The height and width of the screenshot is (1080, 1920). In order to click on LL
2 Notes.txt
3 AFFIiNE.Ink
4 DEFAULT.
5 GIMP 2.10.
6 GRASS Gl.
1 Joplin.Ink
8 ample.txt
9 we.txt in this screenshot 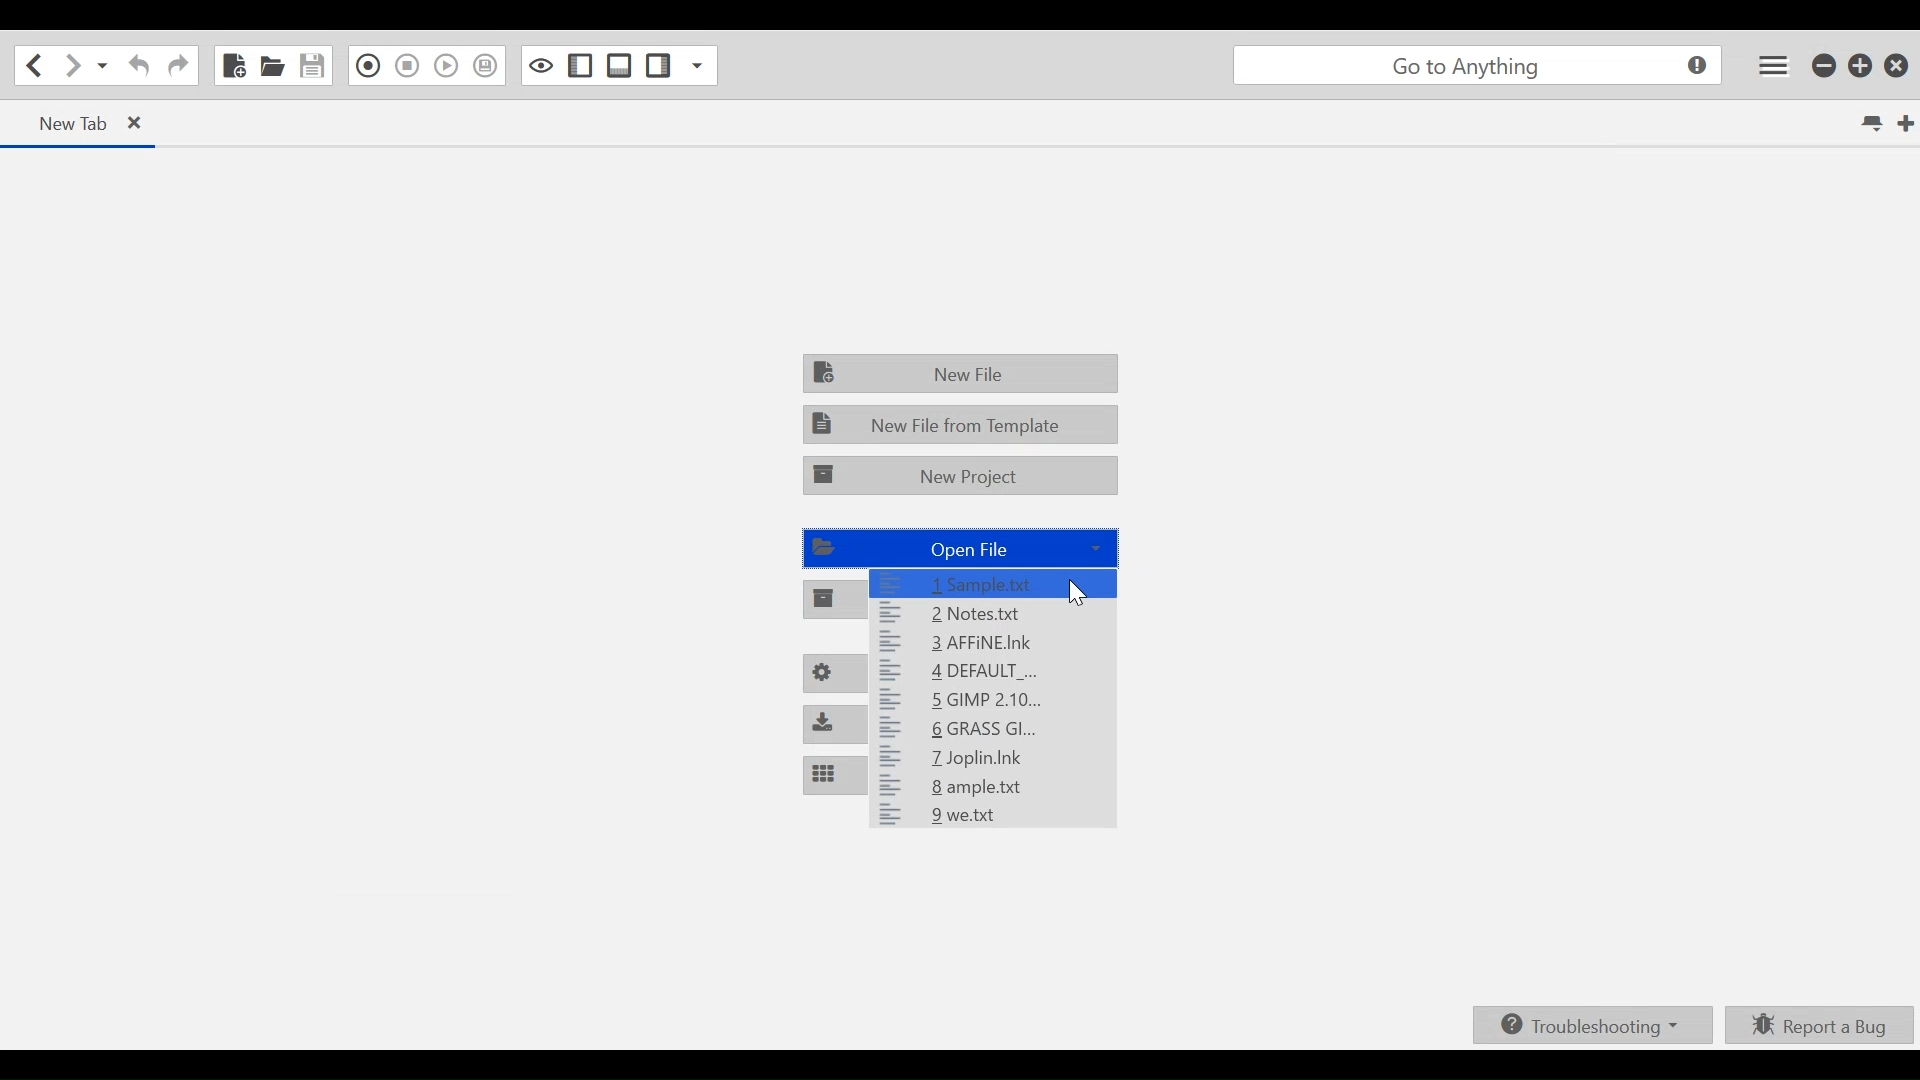, I will do `click(953, 701)`.